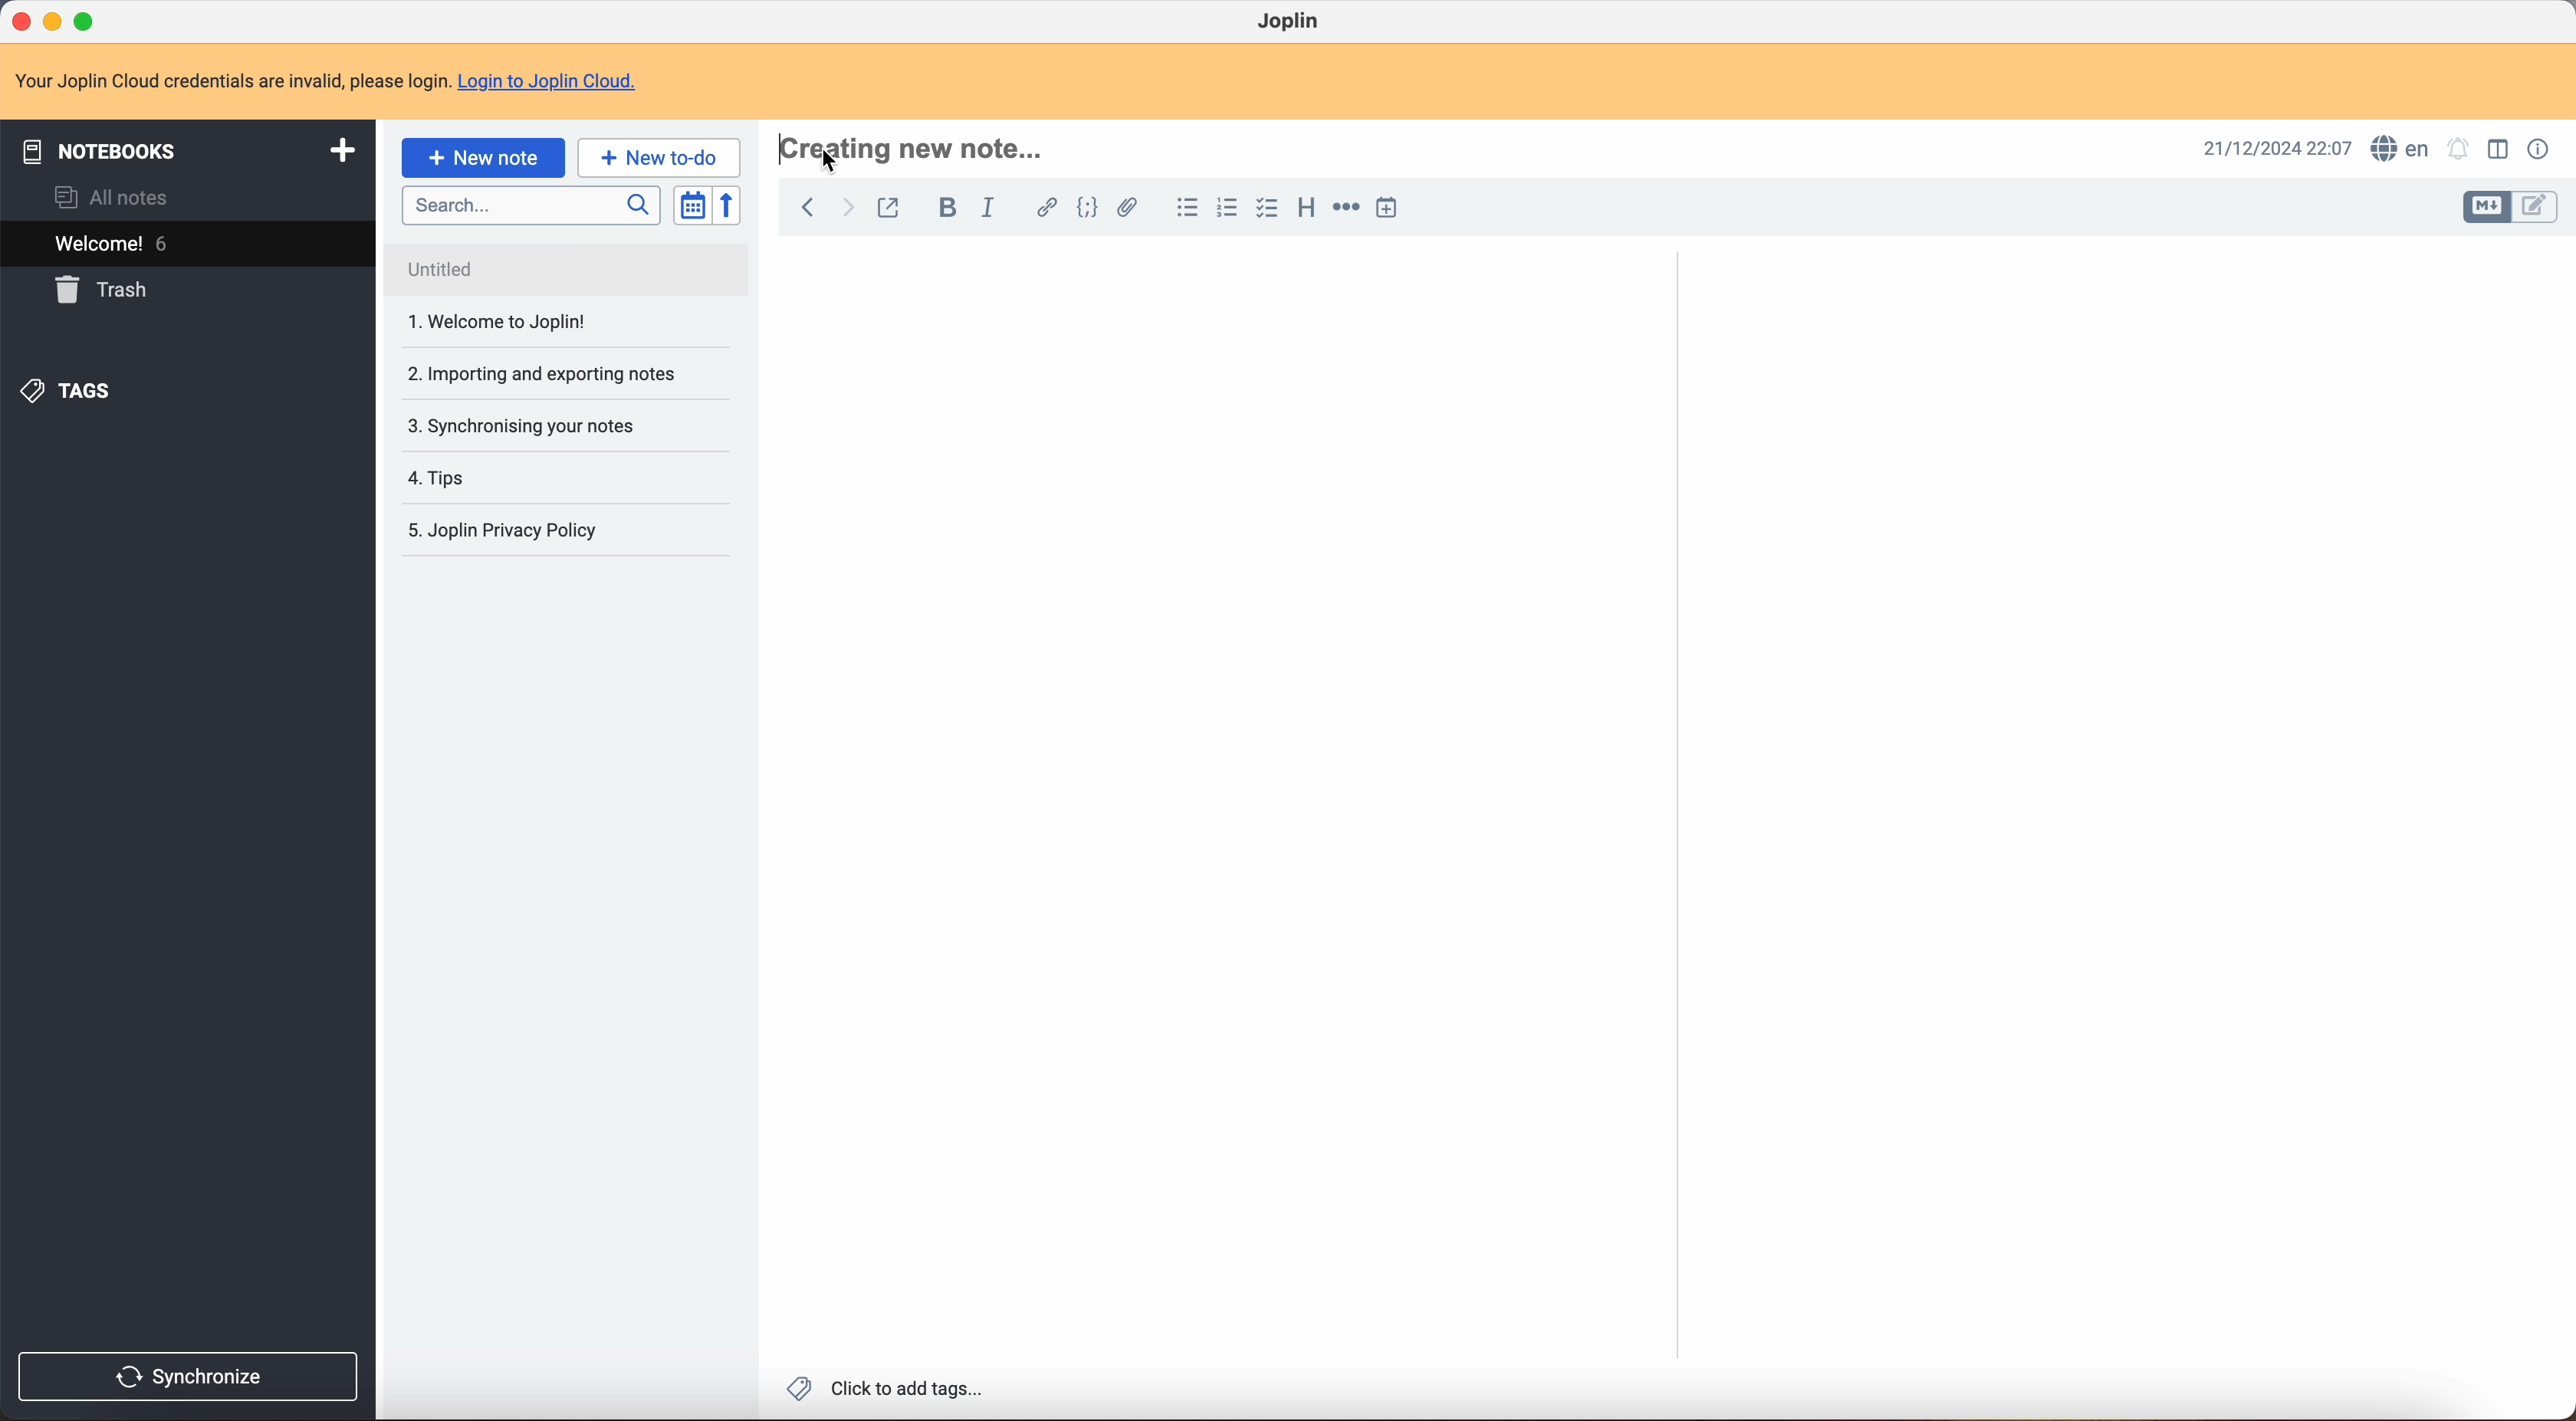 This screenshot has height=1421, width=2576. What do you see at coordinates (1228, 207) in the screenshot?
I see `numbered list` at bounding box center [1228, 207].